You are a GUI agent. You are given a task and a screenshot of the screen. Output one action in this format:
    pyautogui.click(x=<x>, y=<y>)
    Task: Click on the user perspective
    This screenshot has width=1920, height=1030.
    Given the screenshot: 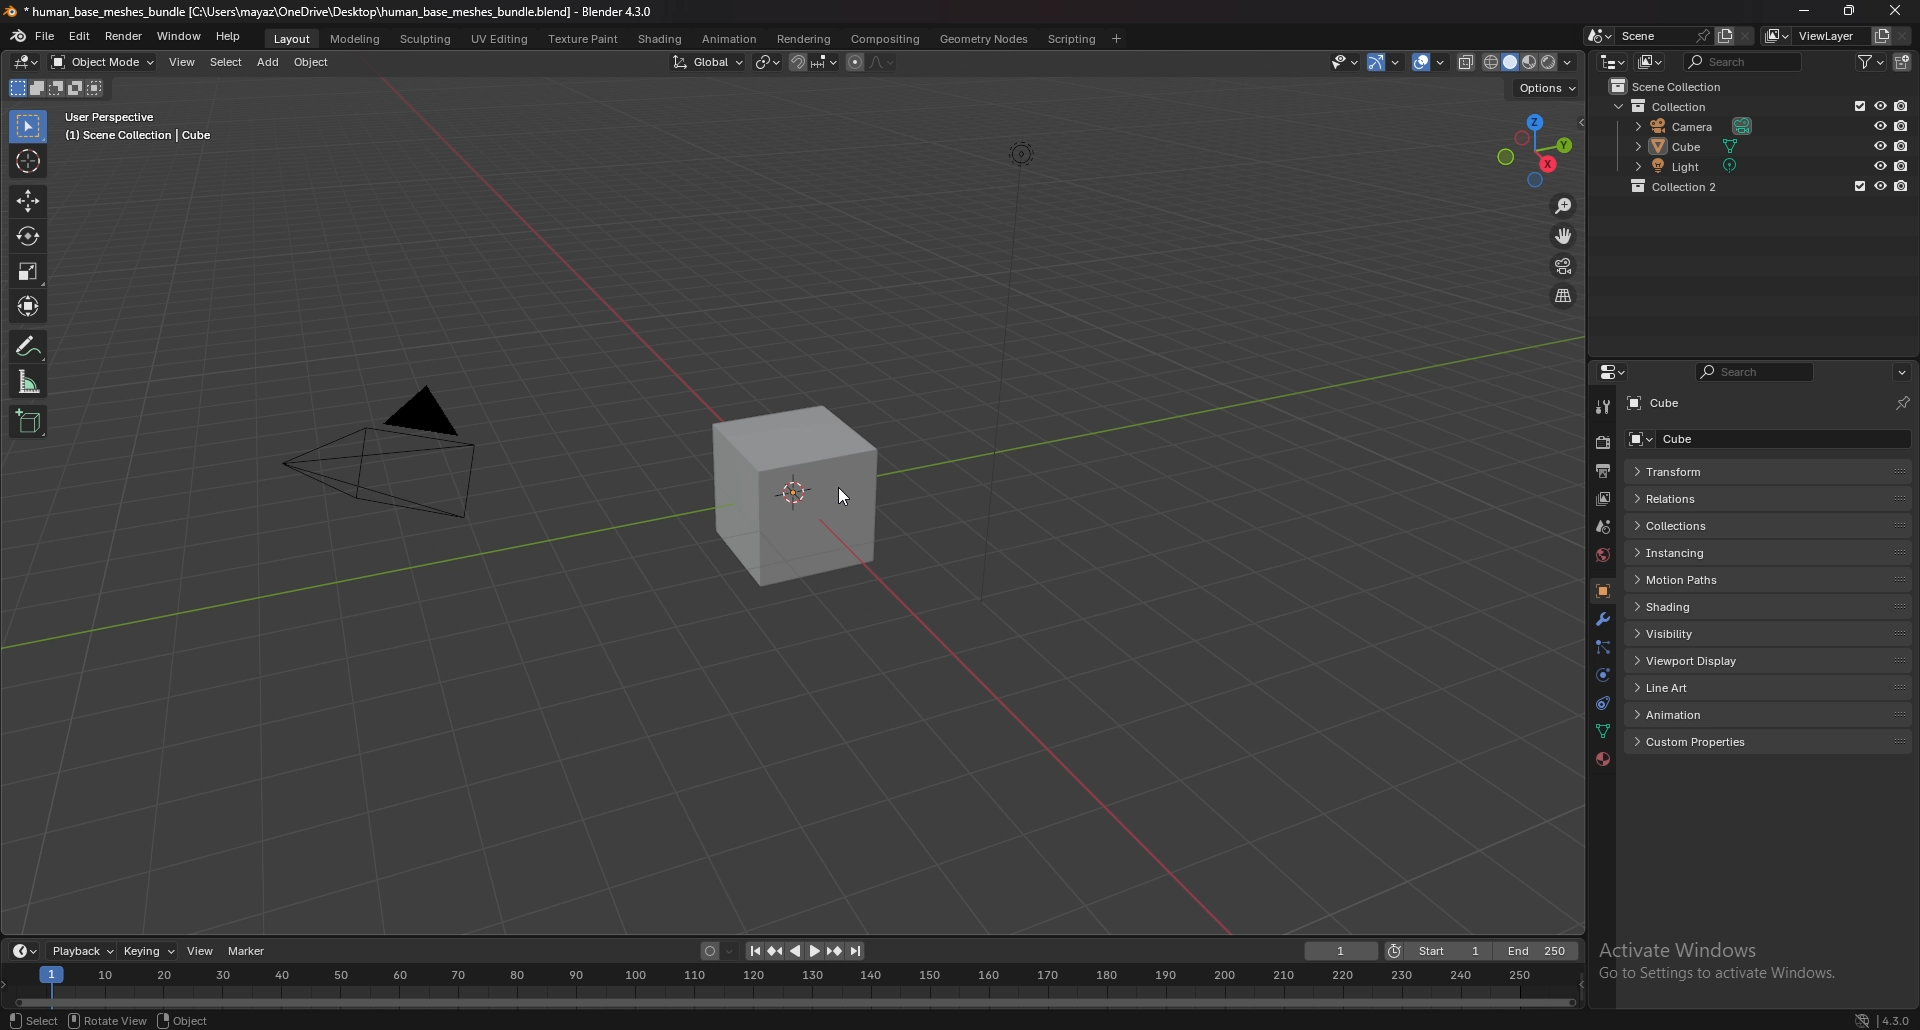 What is the action you would take?
    pyautogui.click(x=135, y=127)
    